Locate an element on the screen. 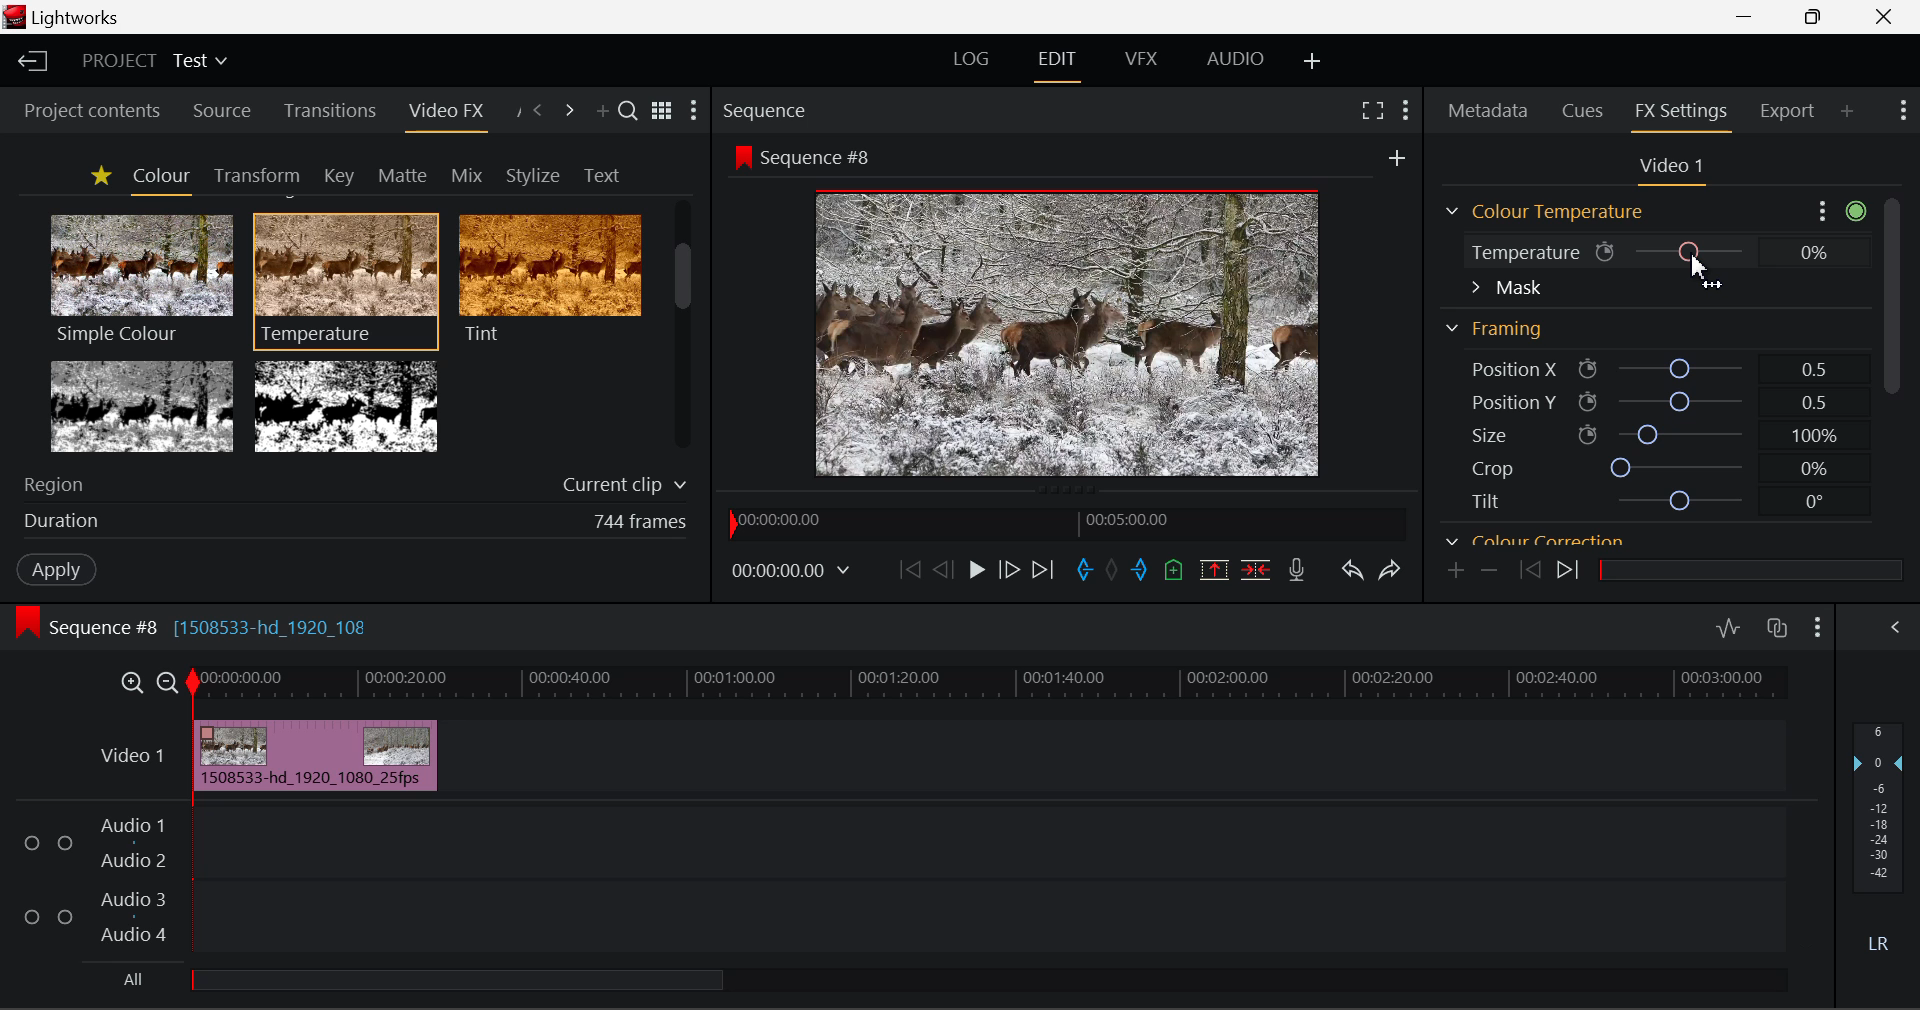 Image resolution: width=1920 pixels, height=1010 pixels. Record Voiceover is located at coordinates (1296, 568).